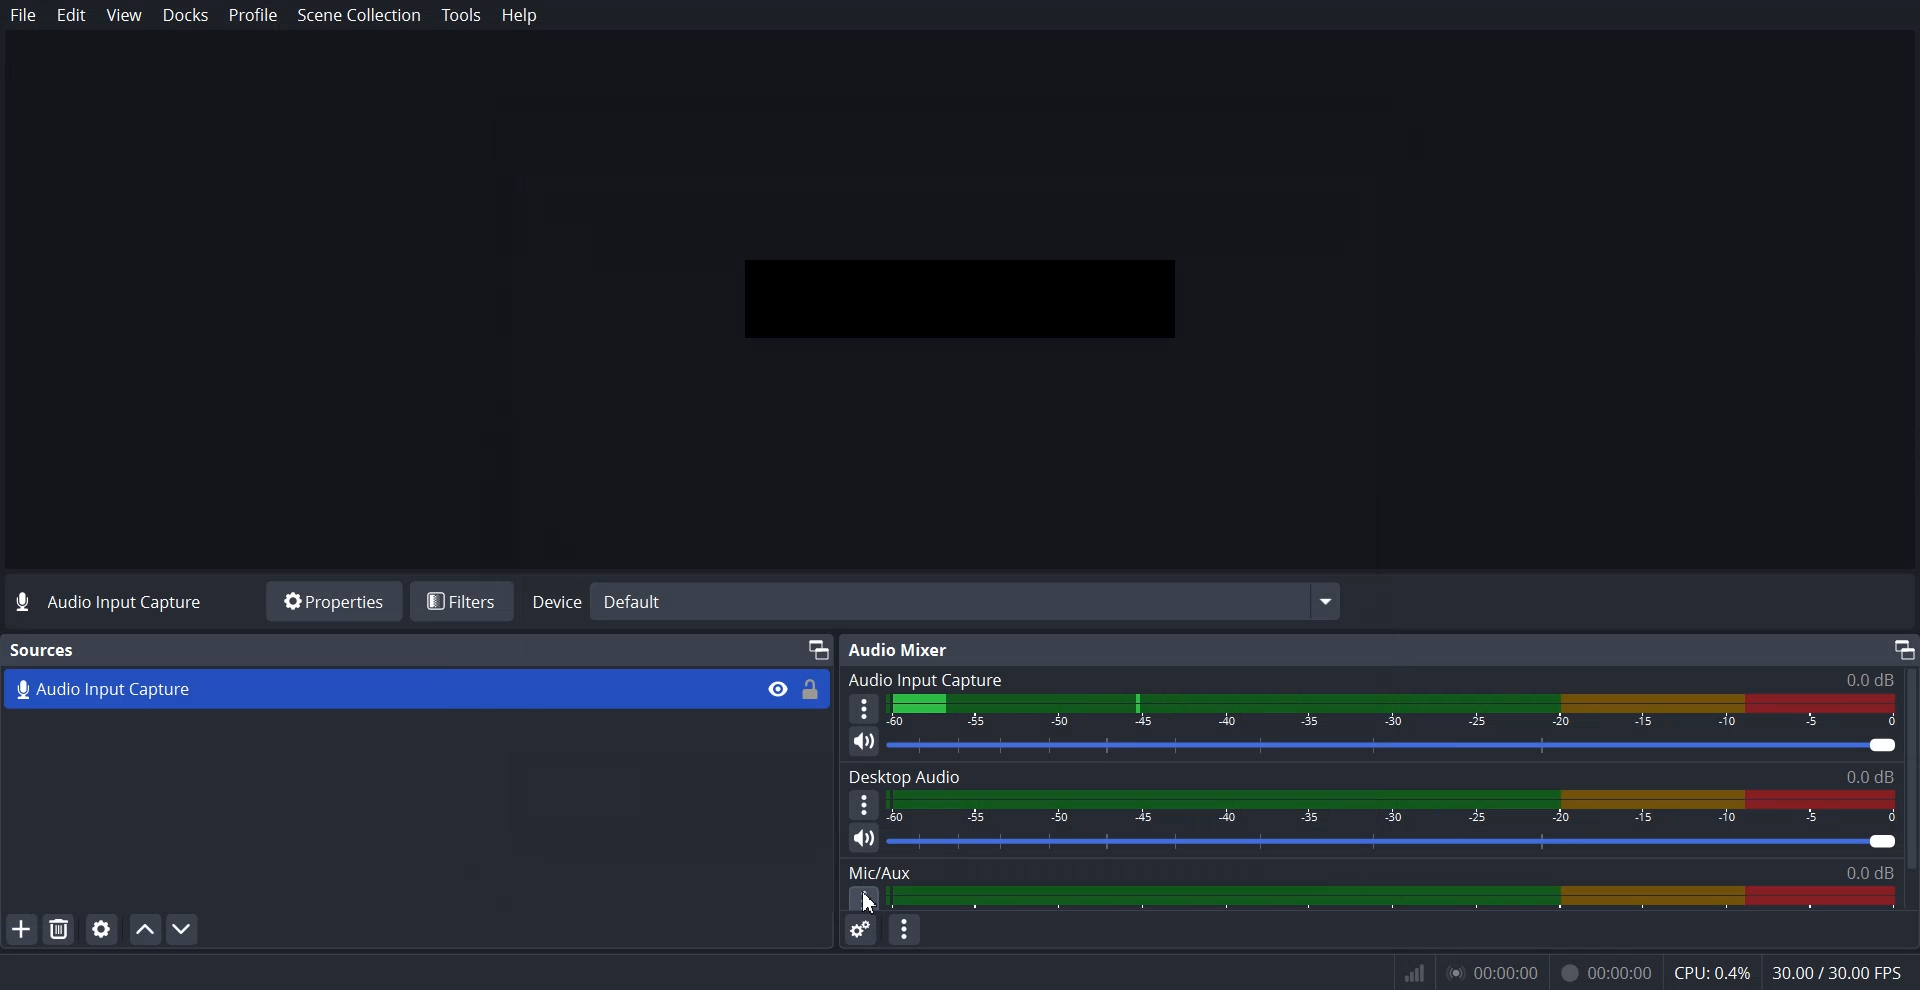 The height and width of the screenshot is (990, 1920). I want to click on Recording, so click(1606, 974).